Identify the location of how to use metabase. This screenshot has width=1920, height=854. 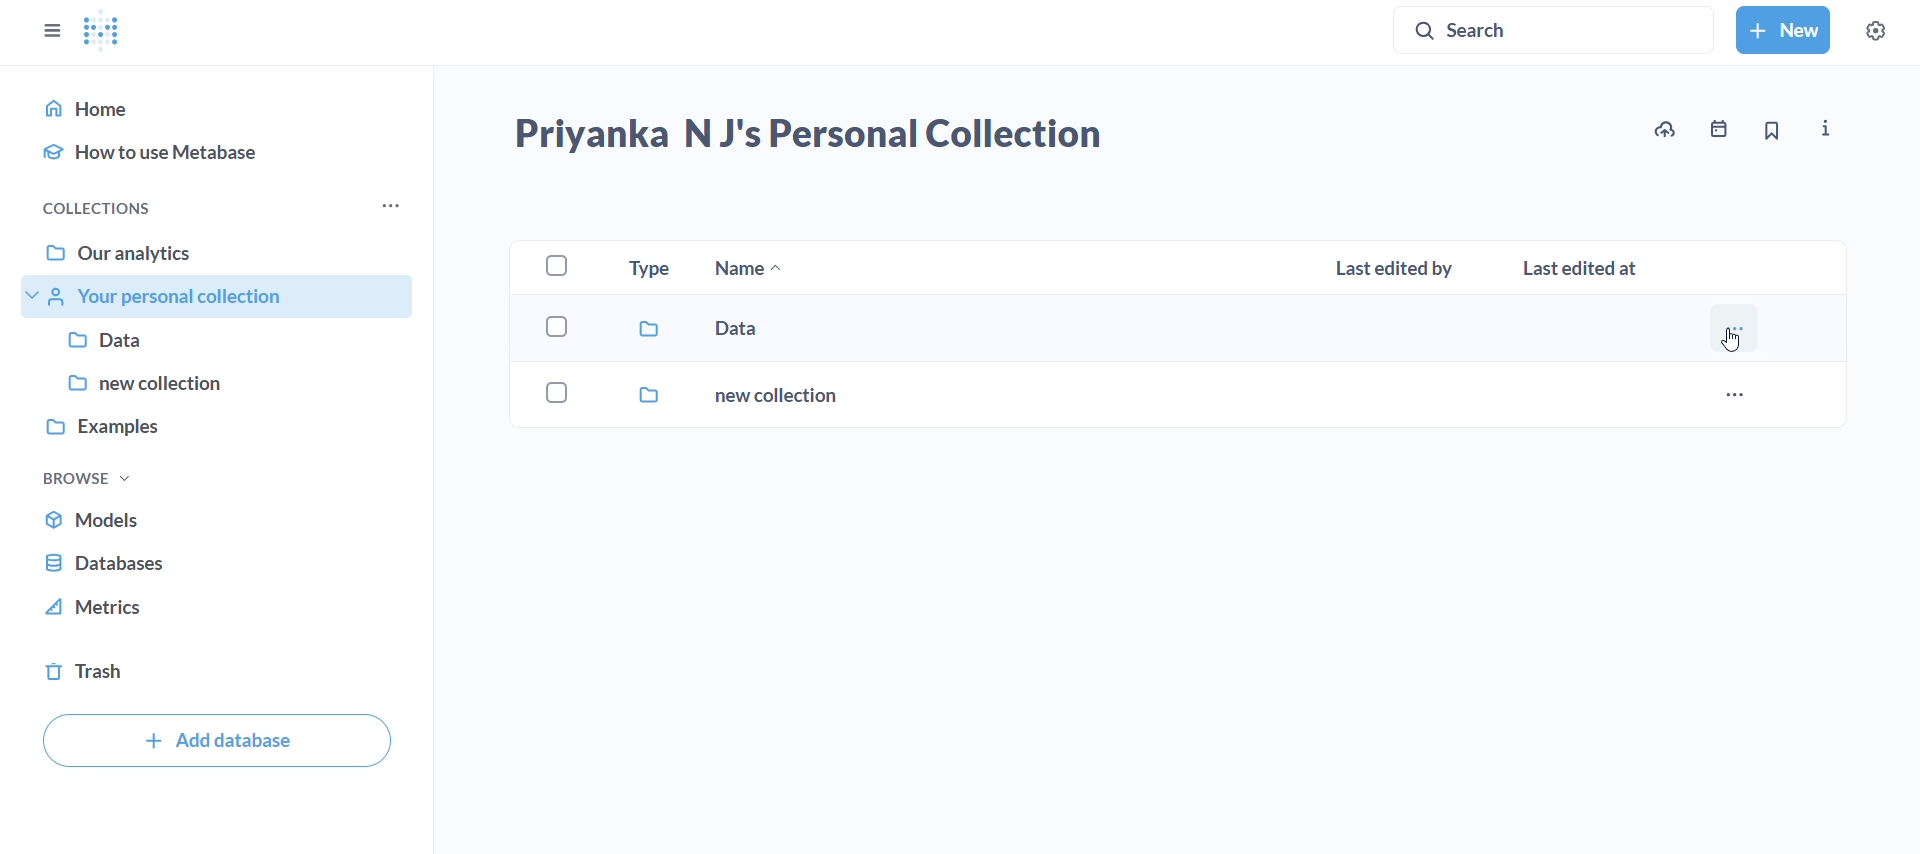
(219, 154).